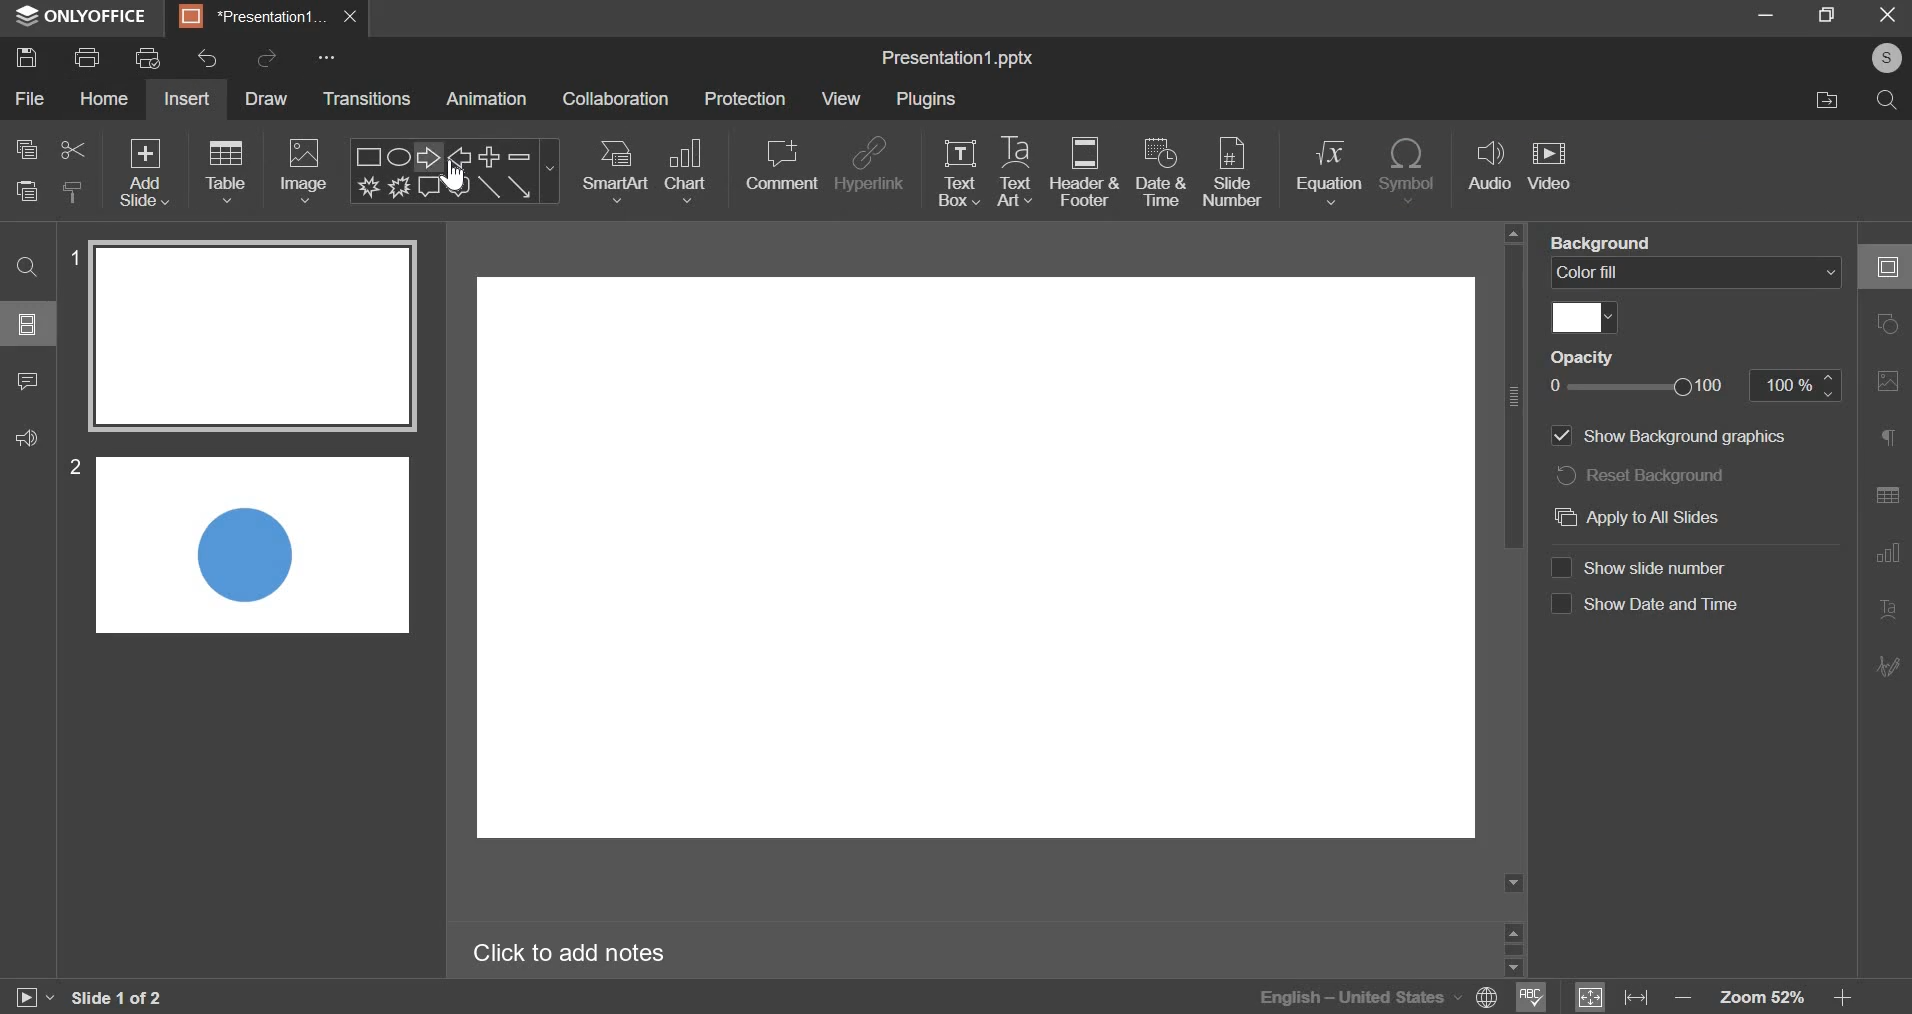 This screenshot has height=1014, width=1912. I want to click on vertical scrollbar, so click(1514, 399).